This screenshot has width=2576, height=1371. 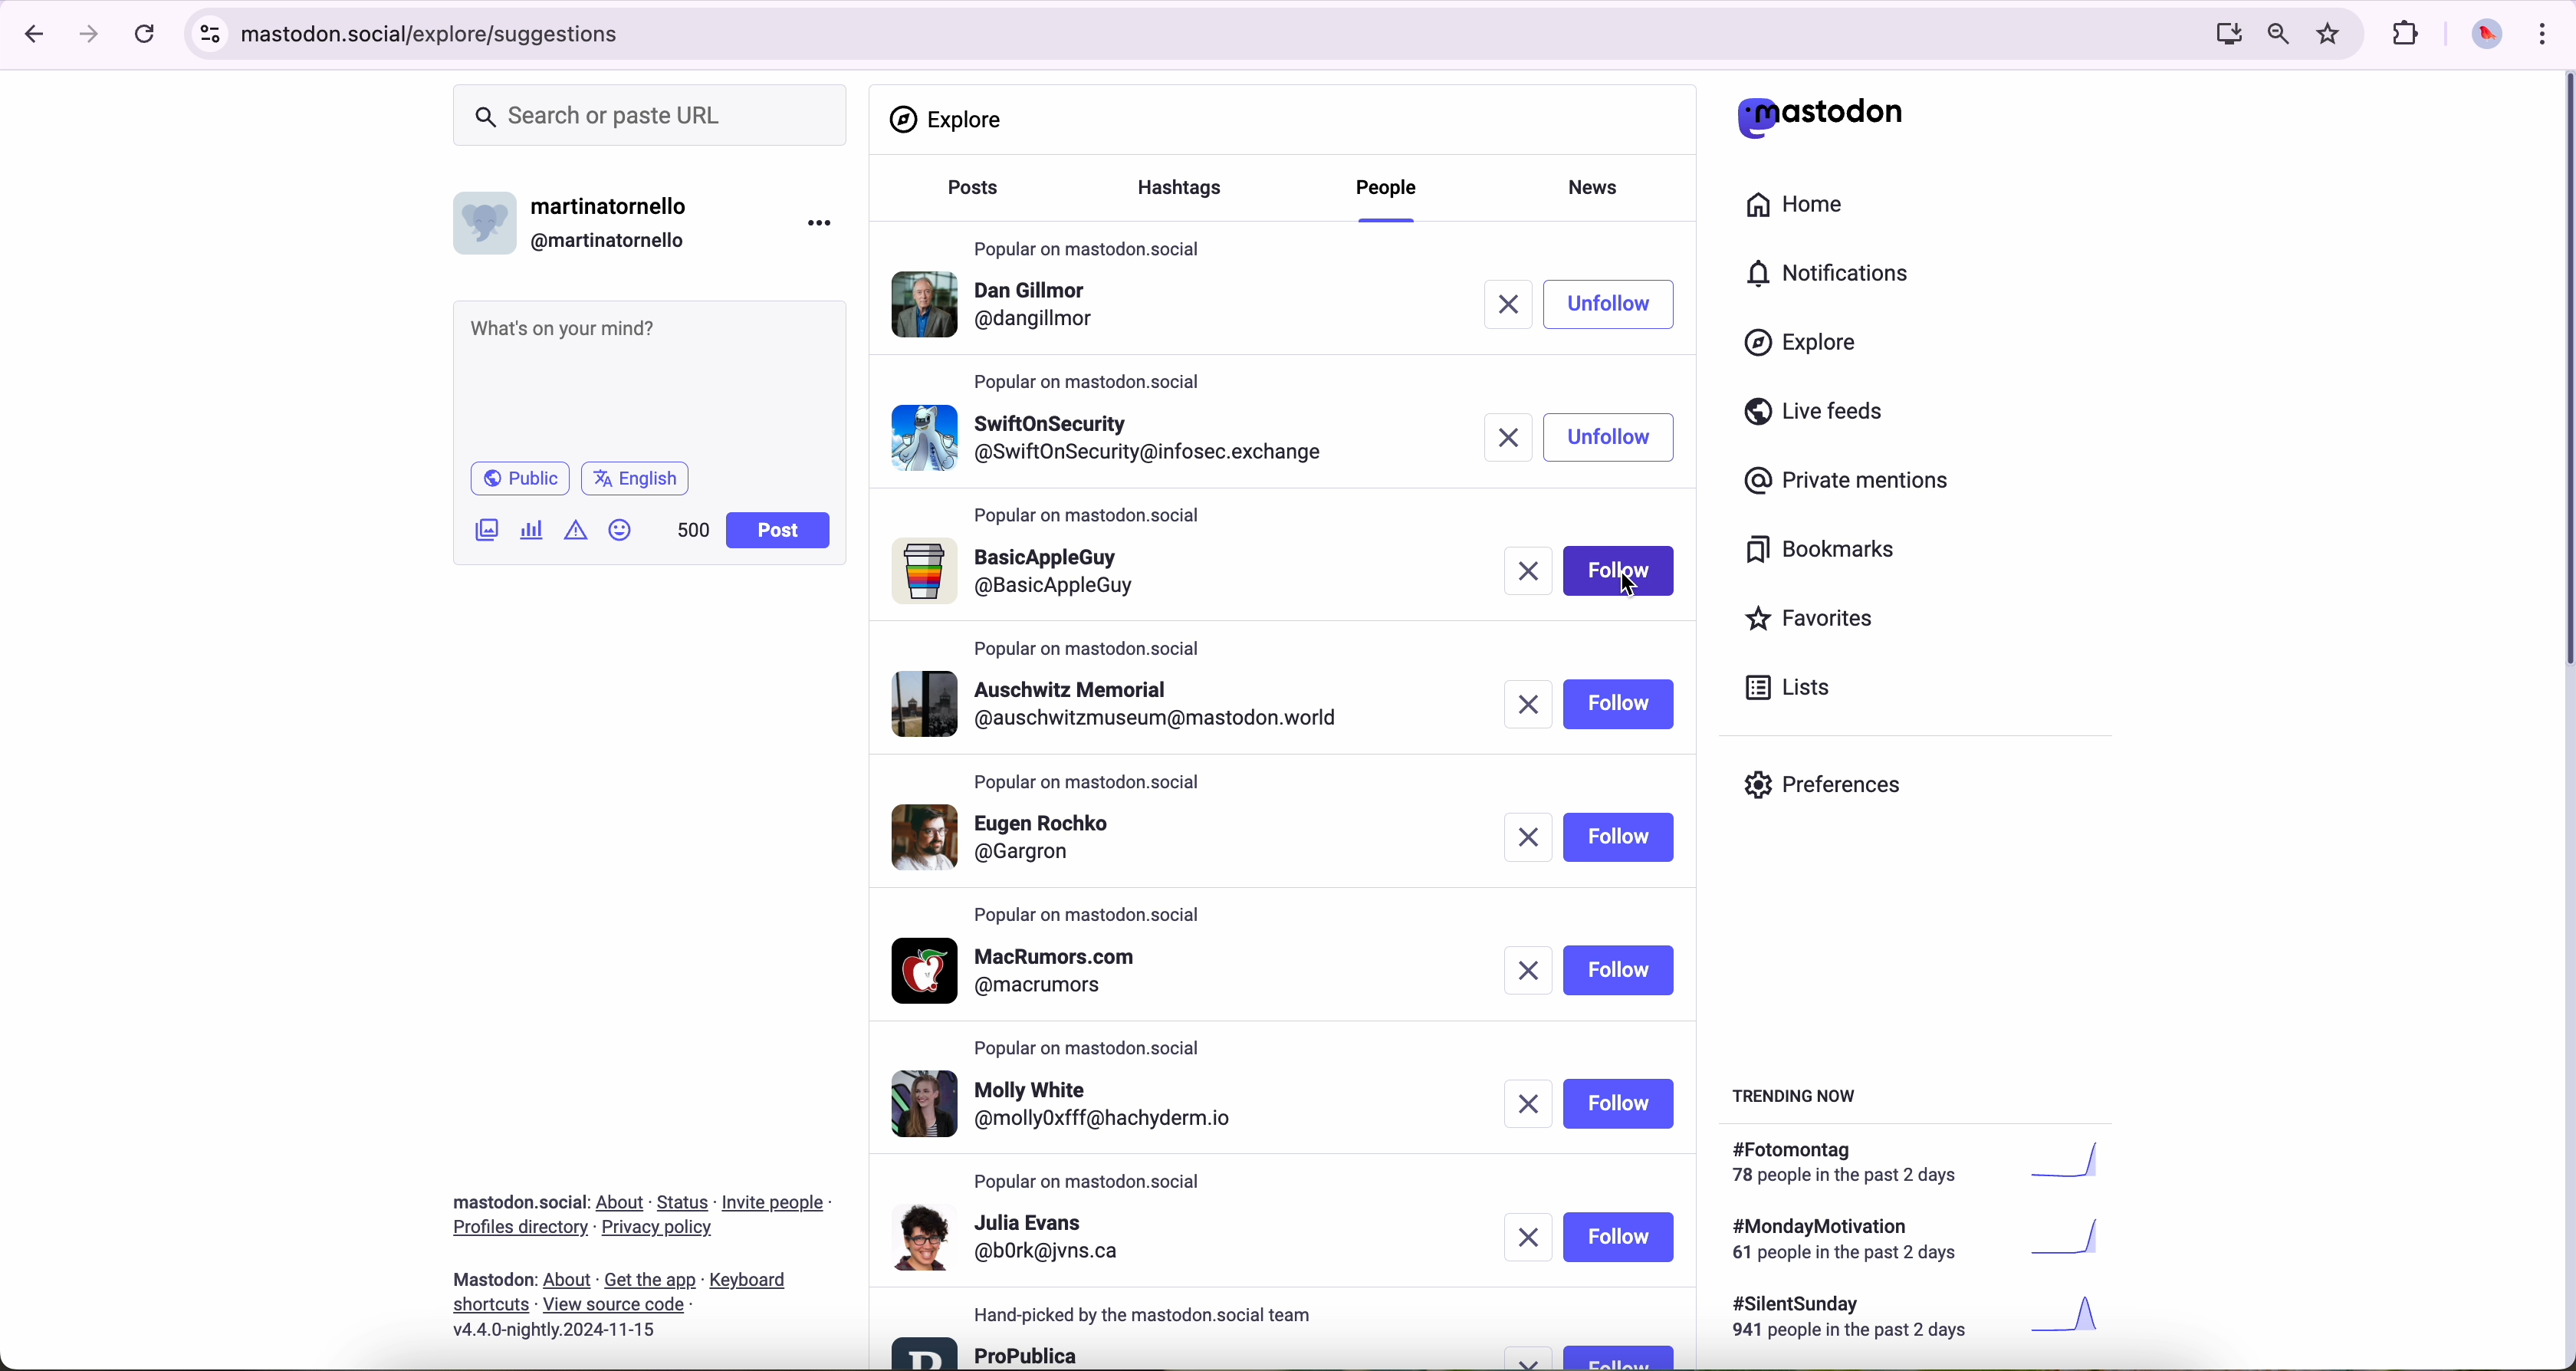 I want to click on what's on your mind?, so click(x=647, y=377).